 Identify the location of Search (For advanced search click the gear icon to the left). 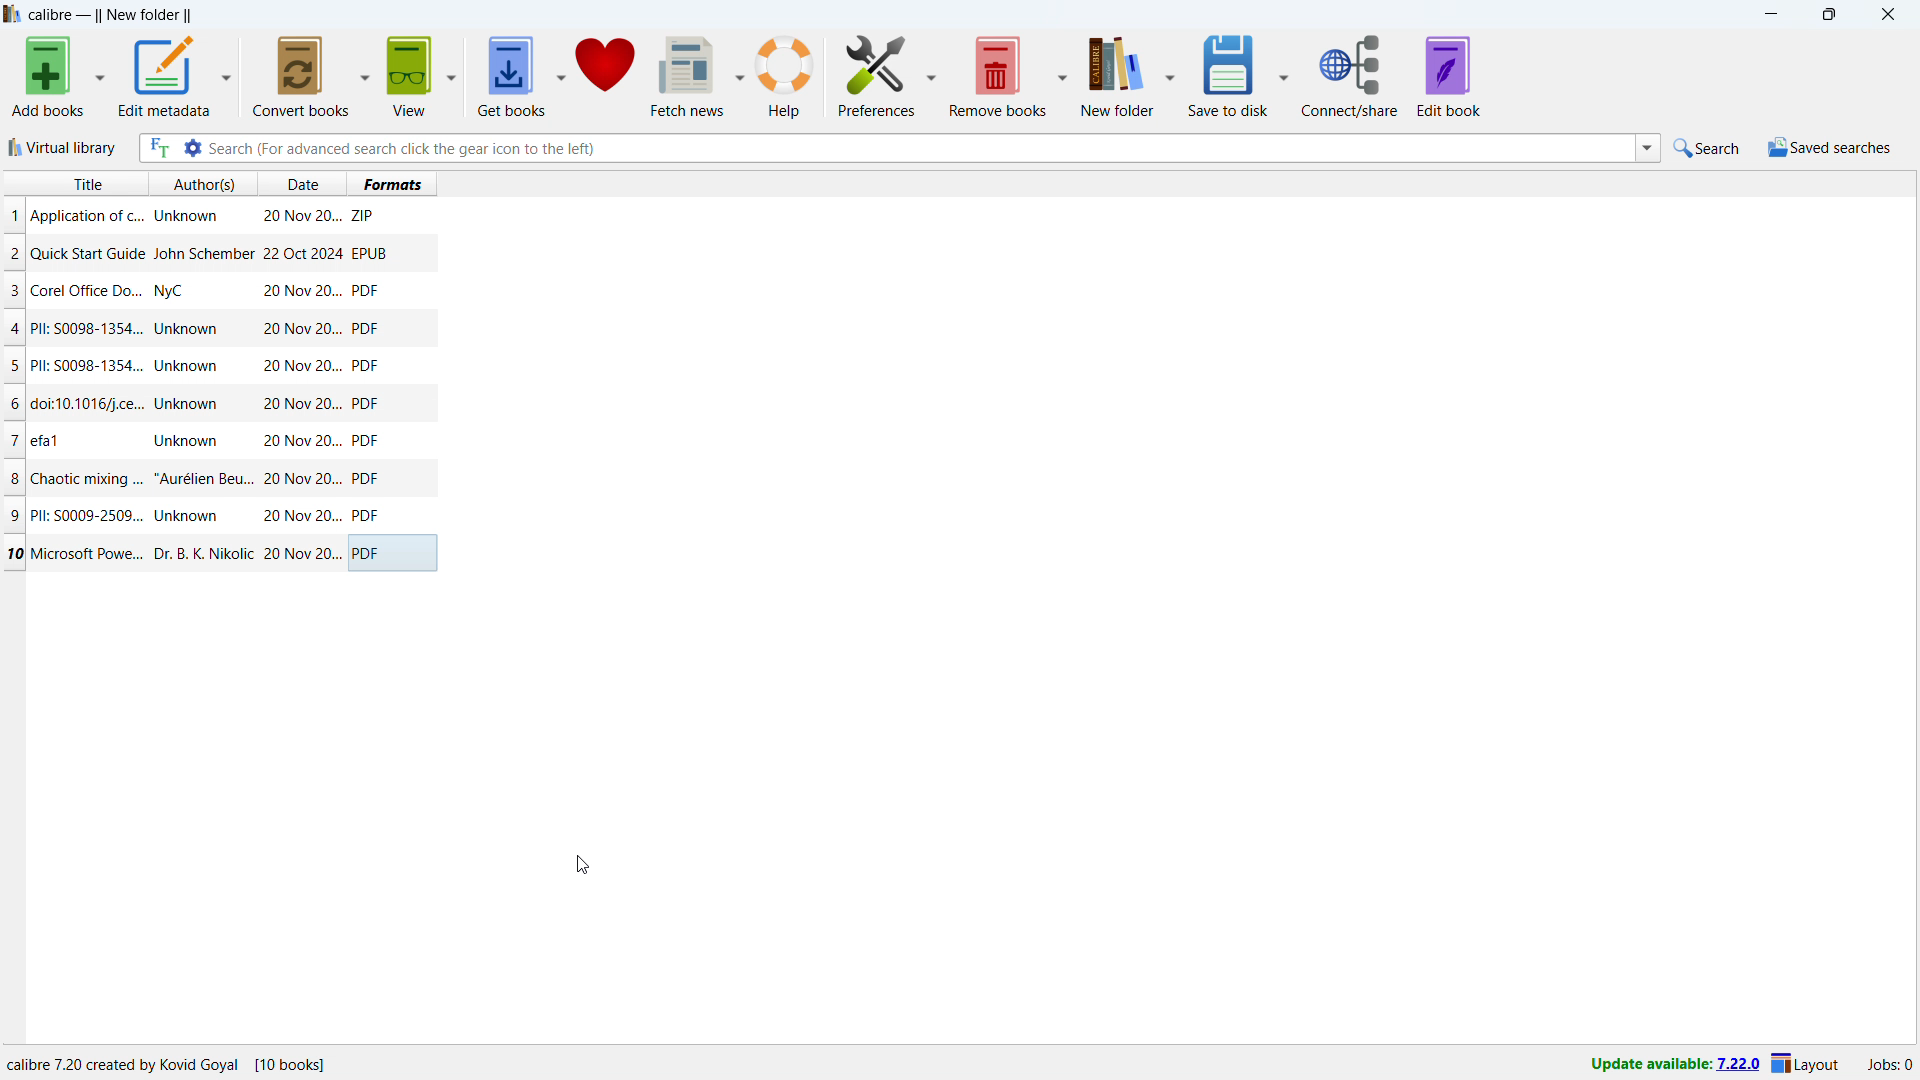
(918, 147).